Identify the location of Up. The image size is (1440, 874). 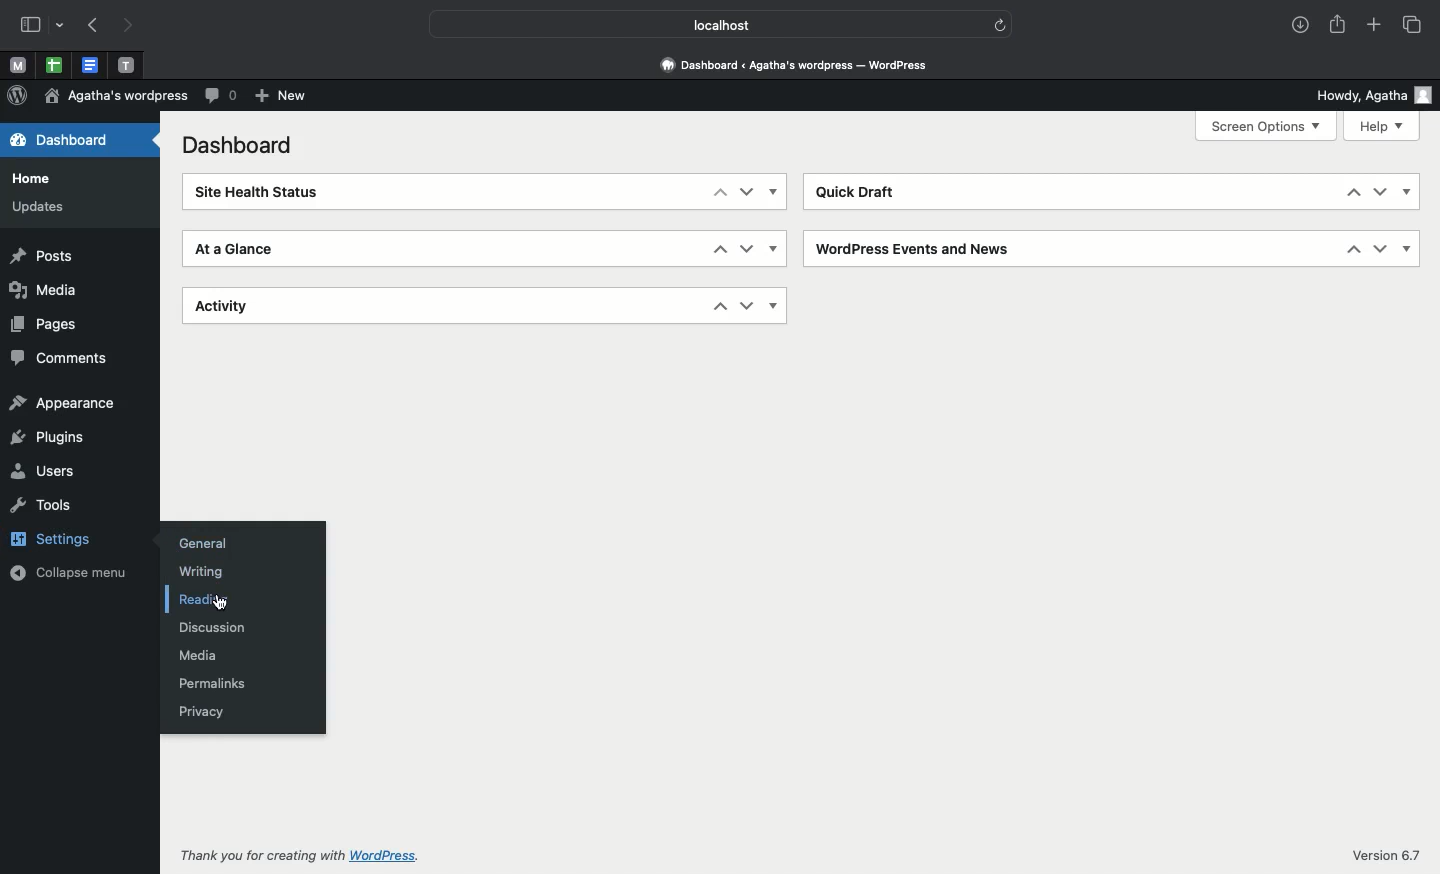
(719, 307).